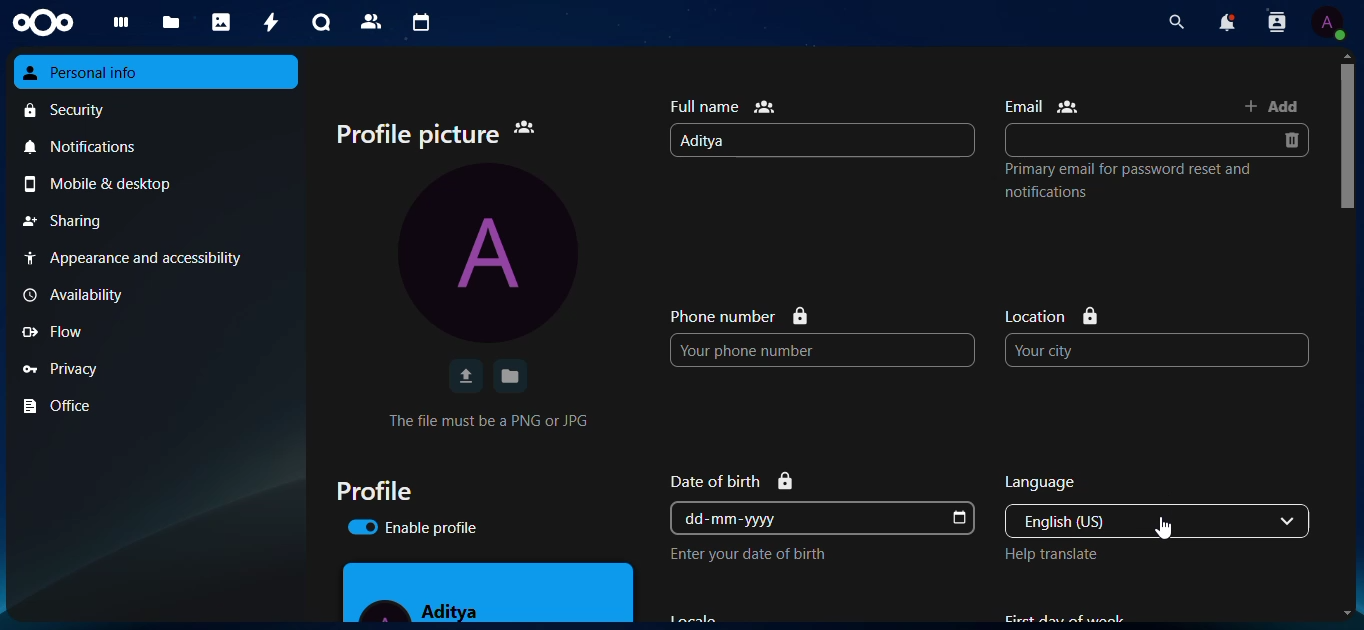  Describe the element at coordinates (1346, 54) in the screenshot. I see `scroll up` at that location.